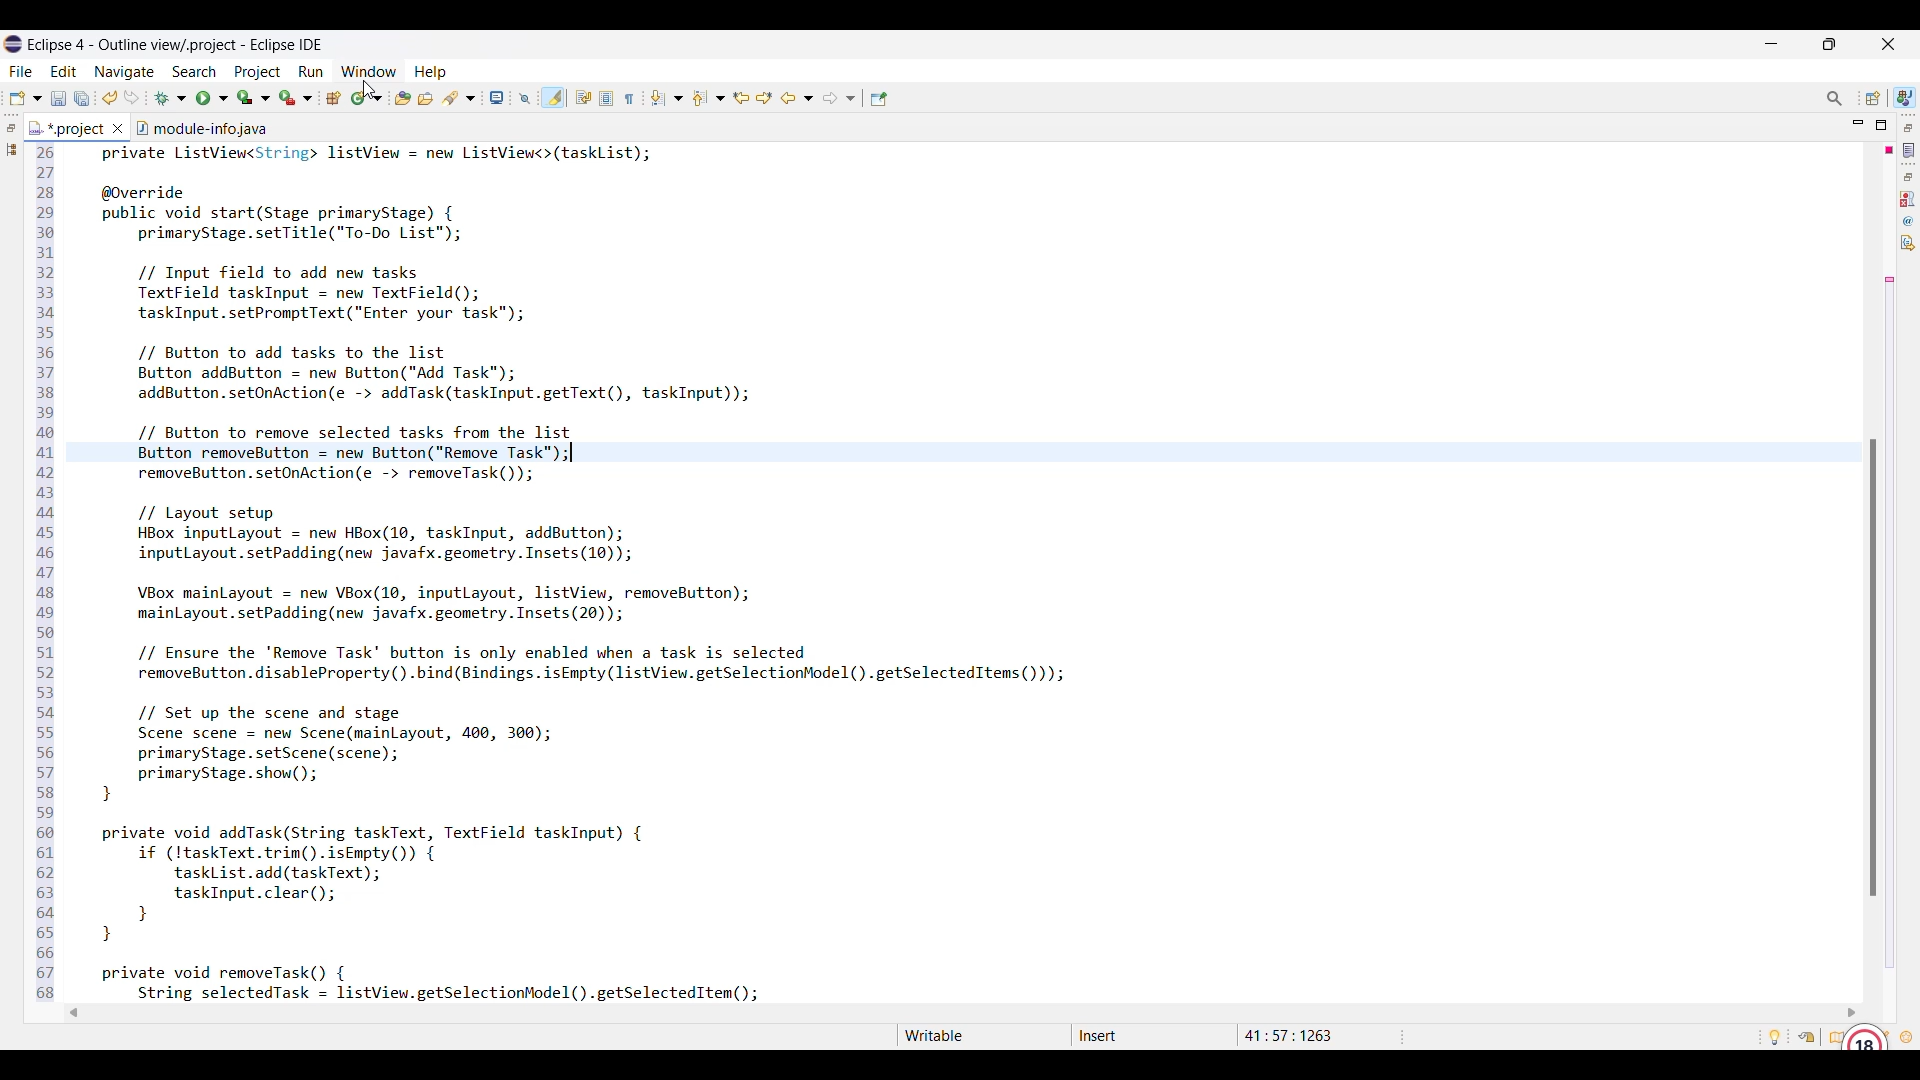  Describe the element at coordinates (1864, 1035) in the screenshot. I see `Grammarly extension` at that location.